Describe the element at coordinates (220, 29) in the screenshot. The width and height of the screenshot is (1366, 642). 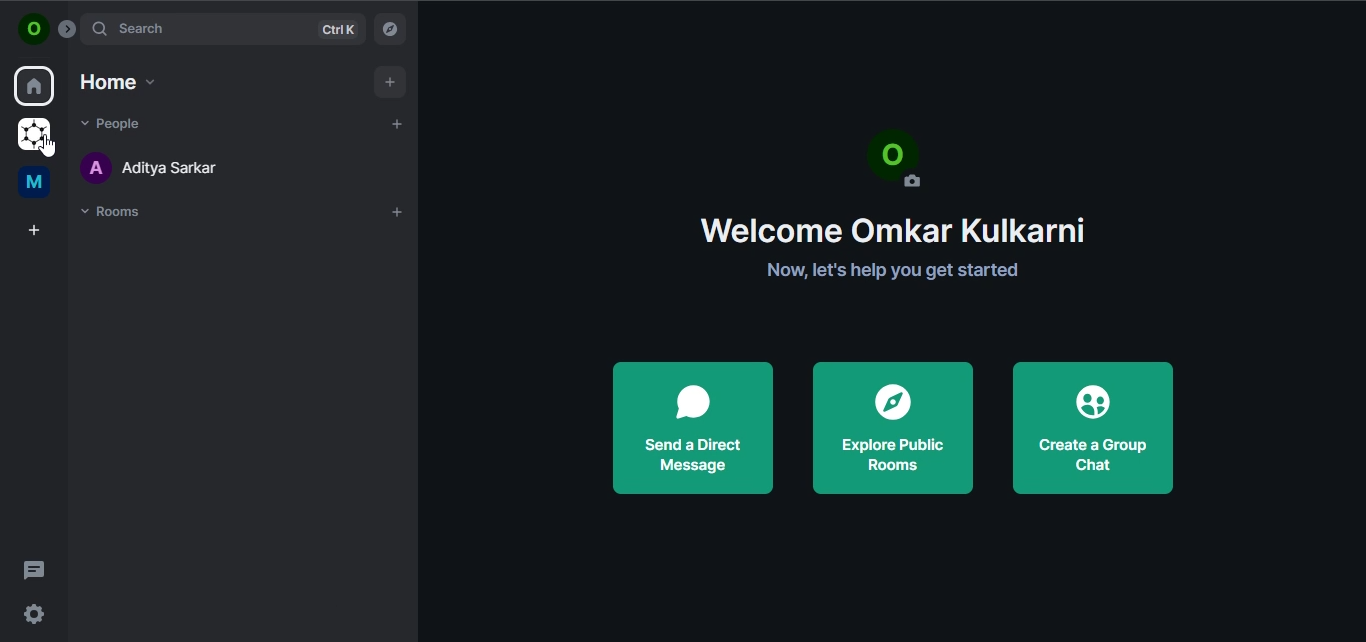
I see `search` at that location.